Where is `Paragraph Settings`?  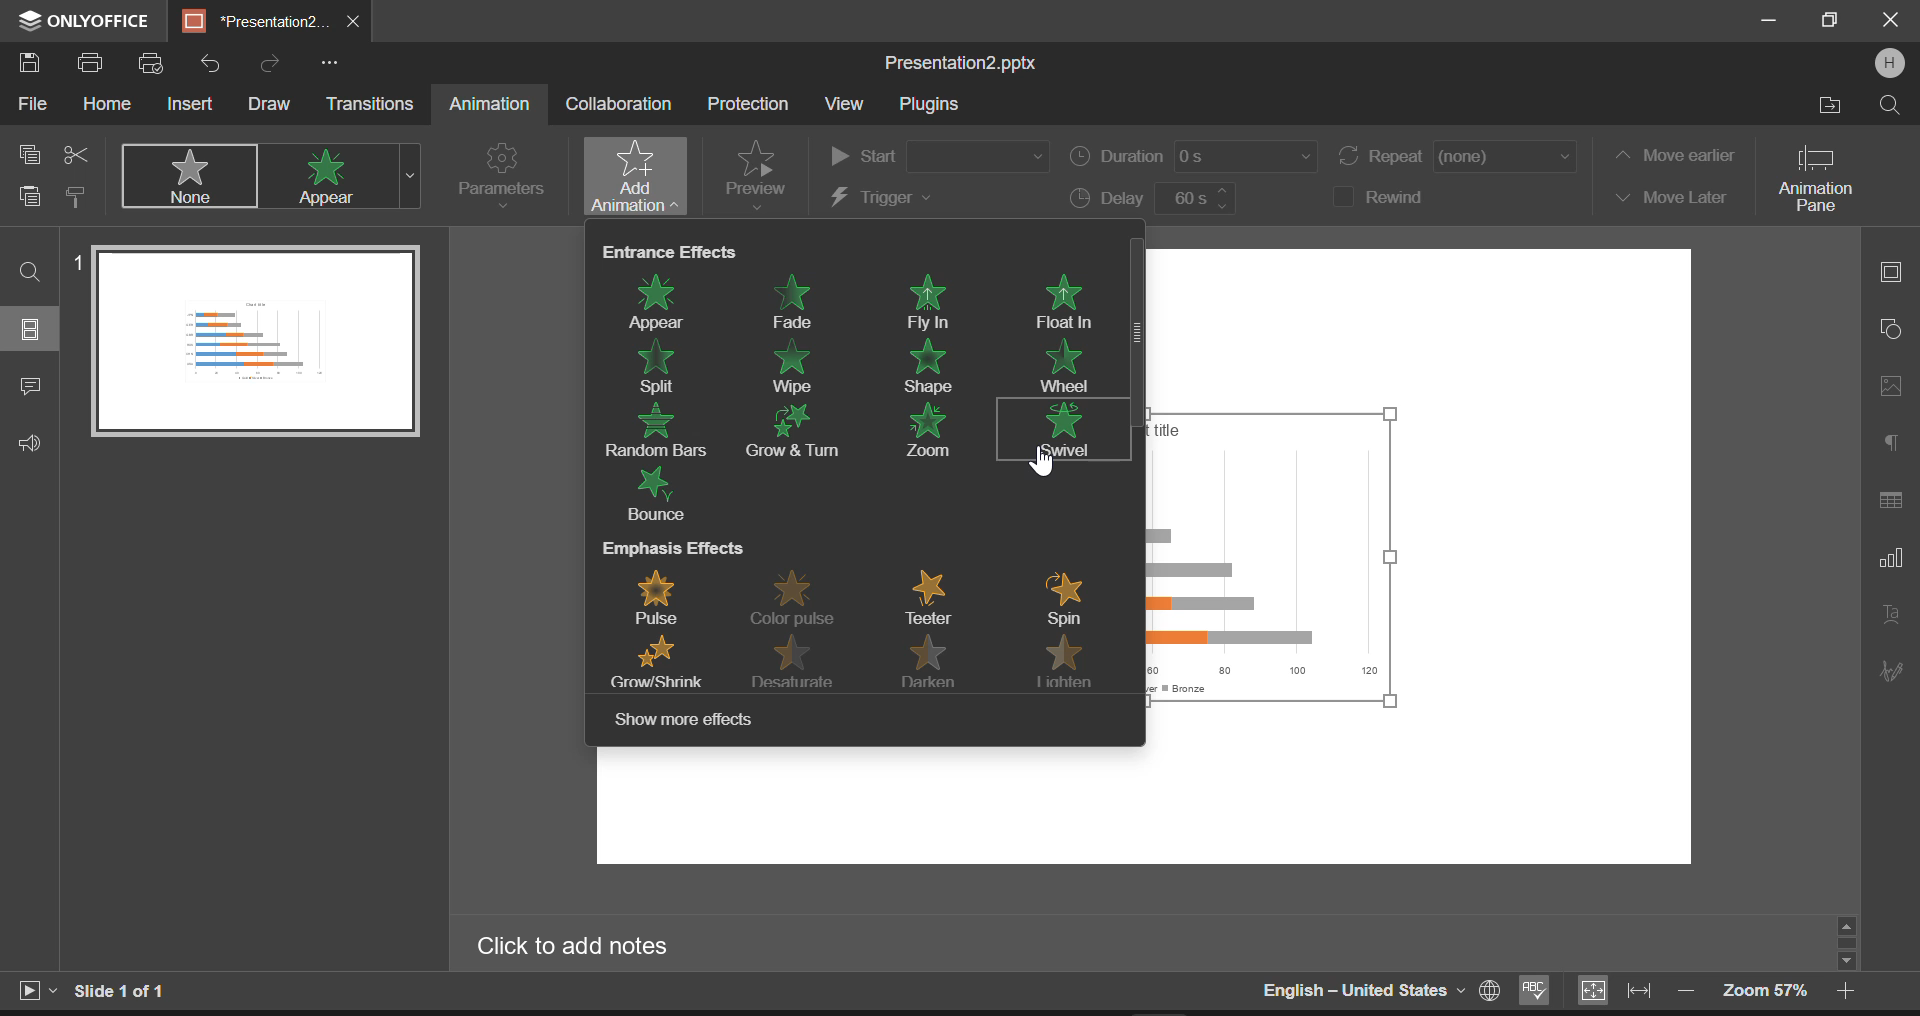 Paragraph Settings is located at coordinates (1891, 438).